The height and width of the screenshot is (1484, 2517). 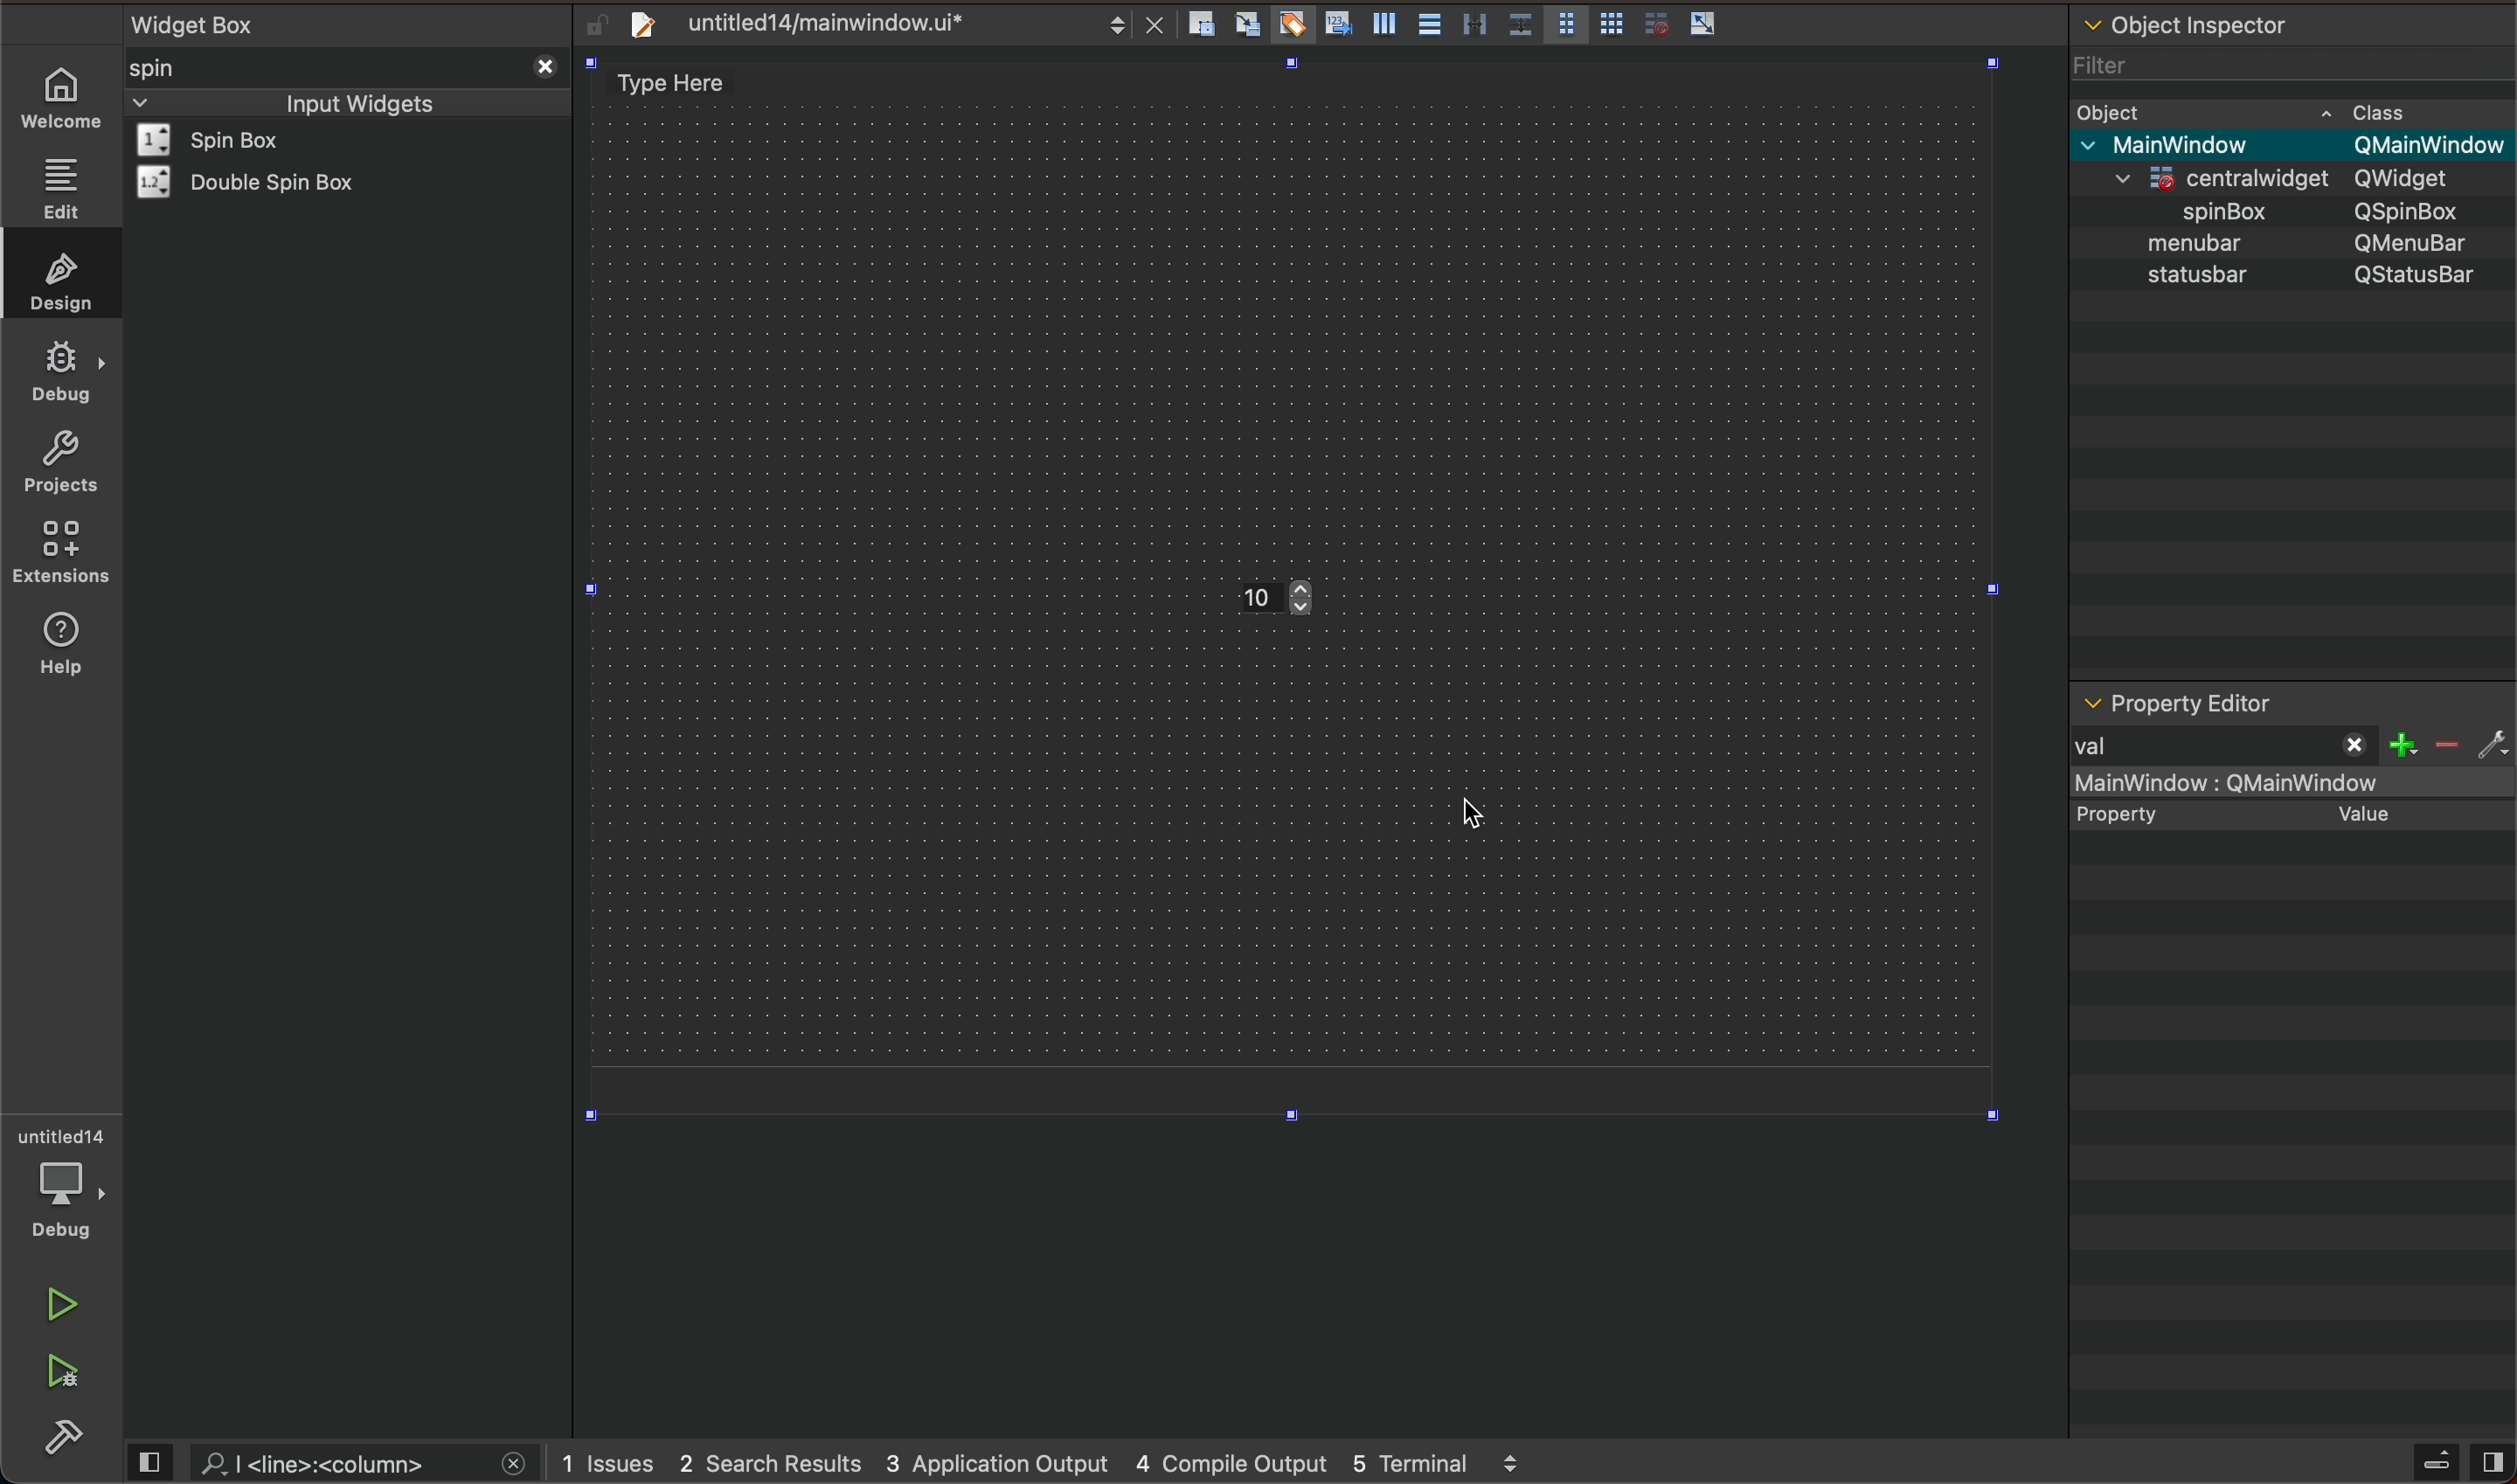 What do you see at coordinates (2383, 109) in the screenshot?
I see `class` at bounding box center [2383, 109].